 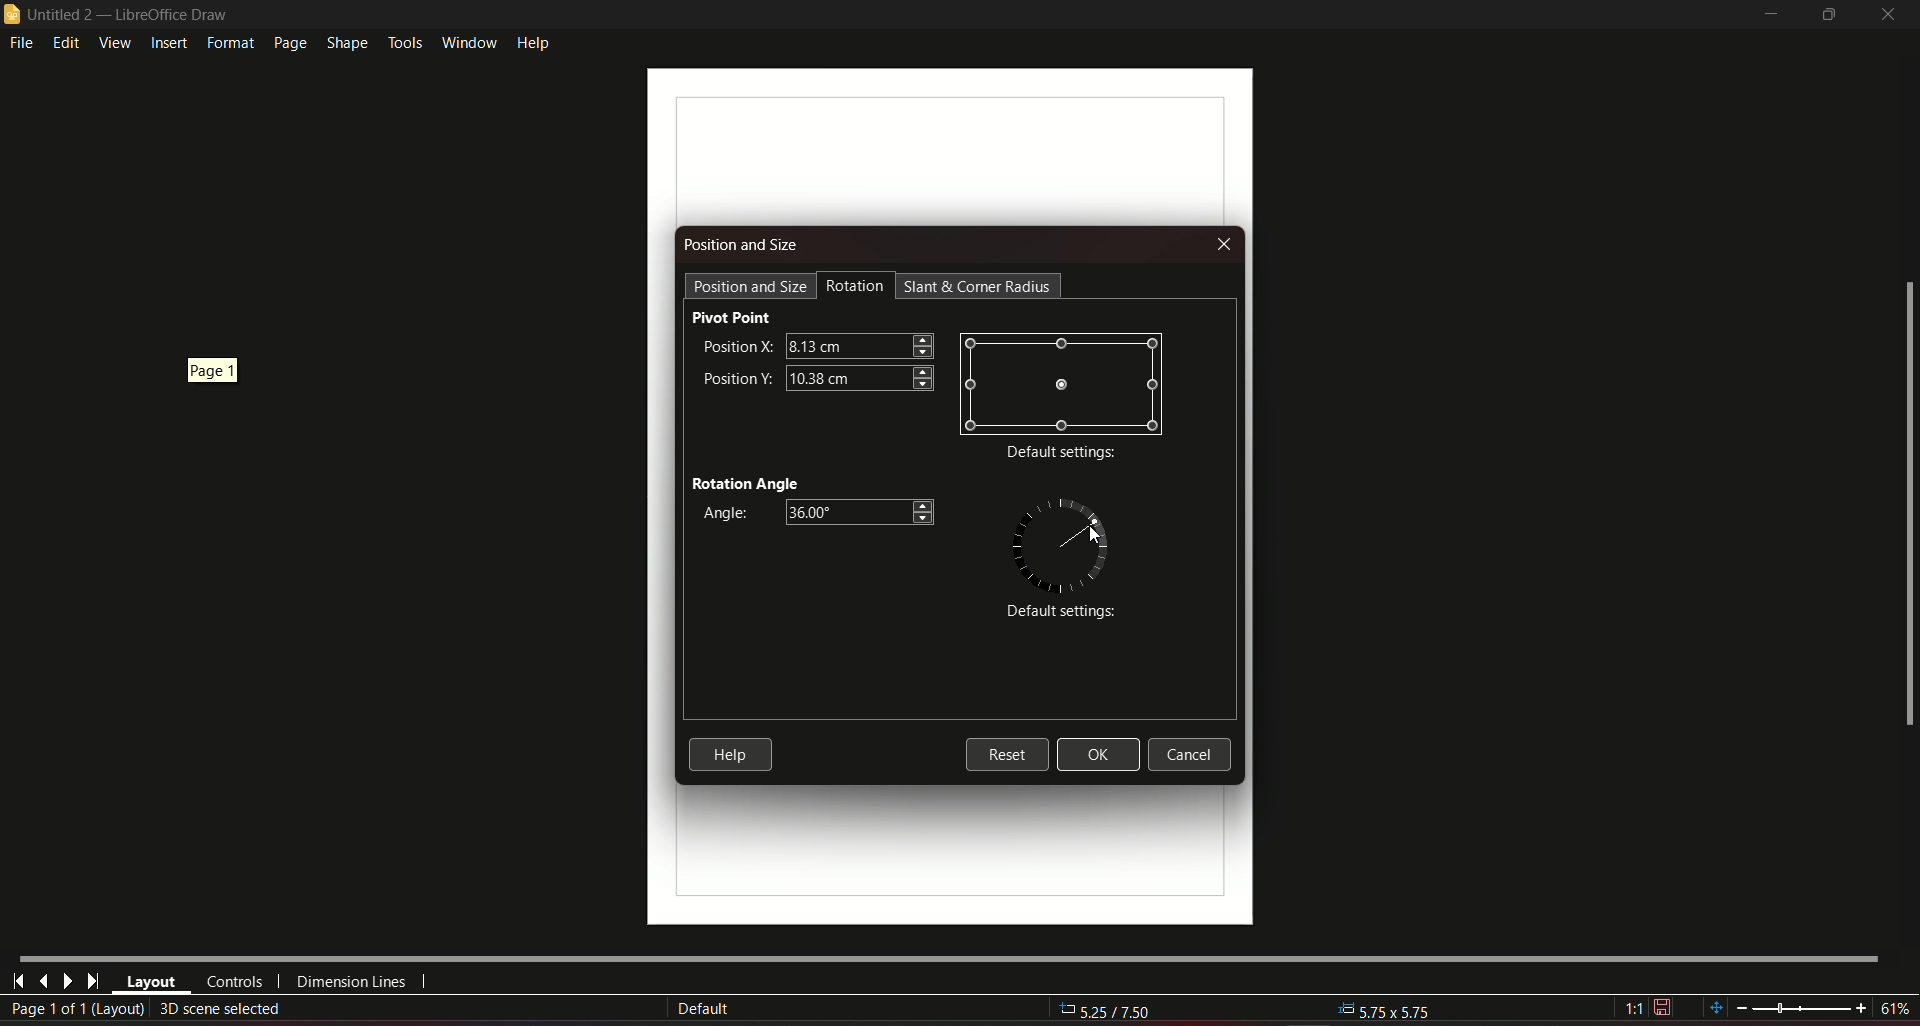 What do you see at coordinates (1093, 536) in the screenshot?
I see `Cursor` at bounding box center [1093, 536].